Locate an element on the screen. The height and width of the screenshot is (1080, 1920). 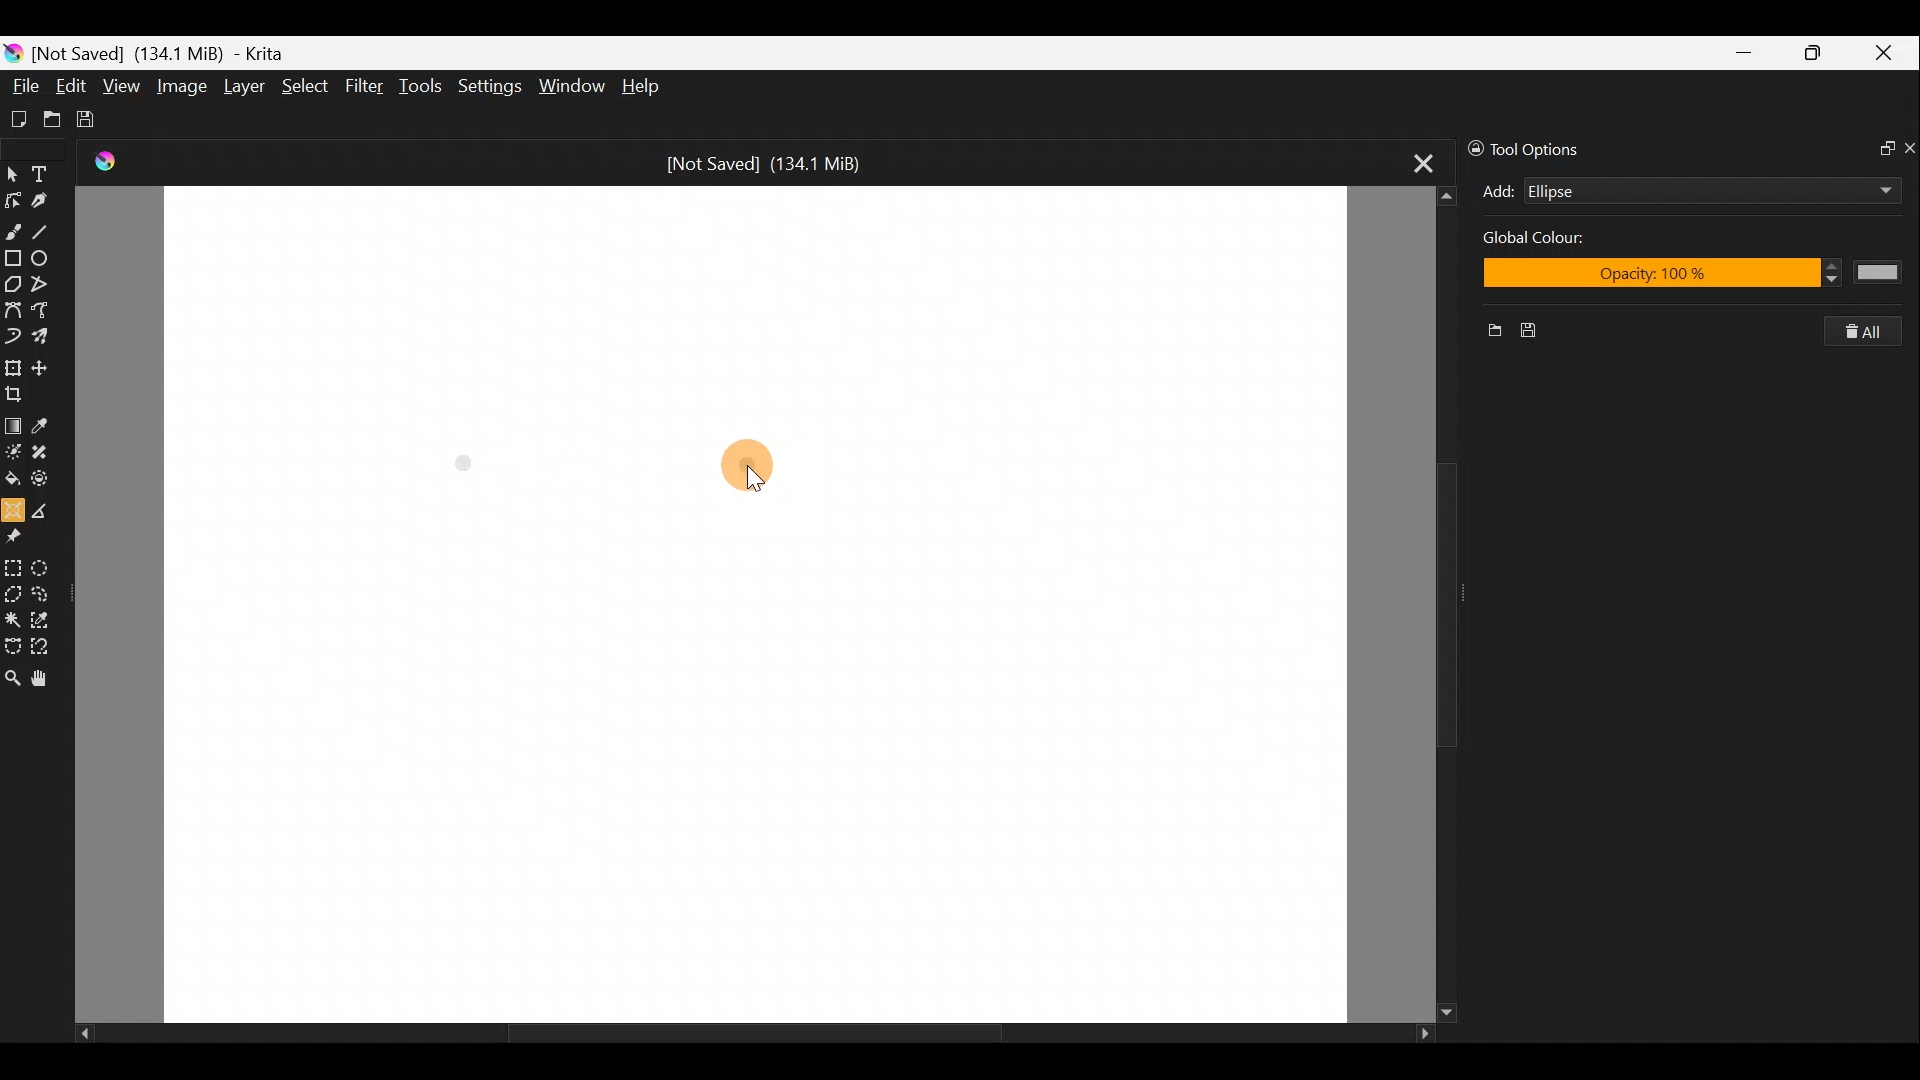
Image is located at coordinates (184, 85).